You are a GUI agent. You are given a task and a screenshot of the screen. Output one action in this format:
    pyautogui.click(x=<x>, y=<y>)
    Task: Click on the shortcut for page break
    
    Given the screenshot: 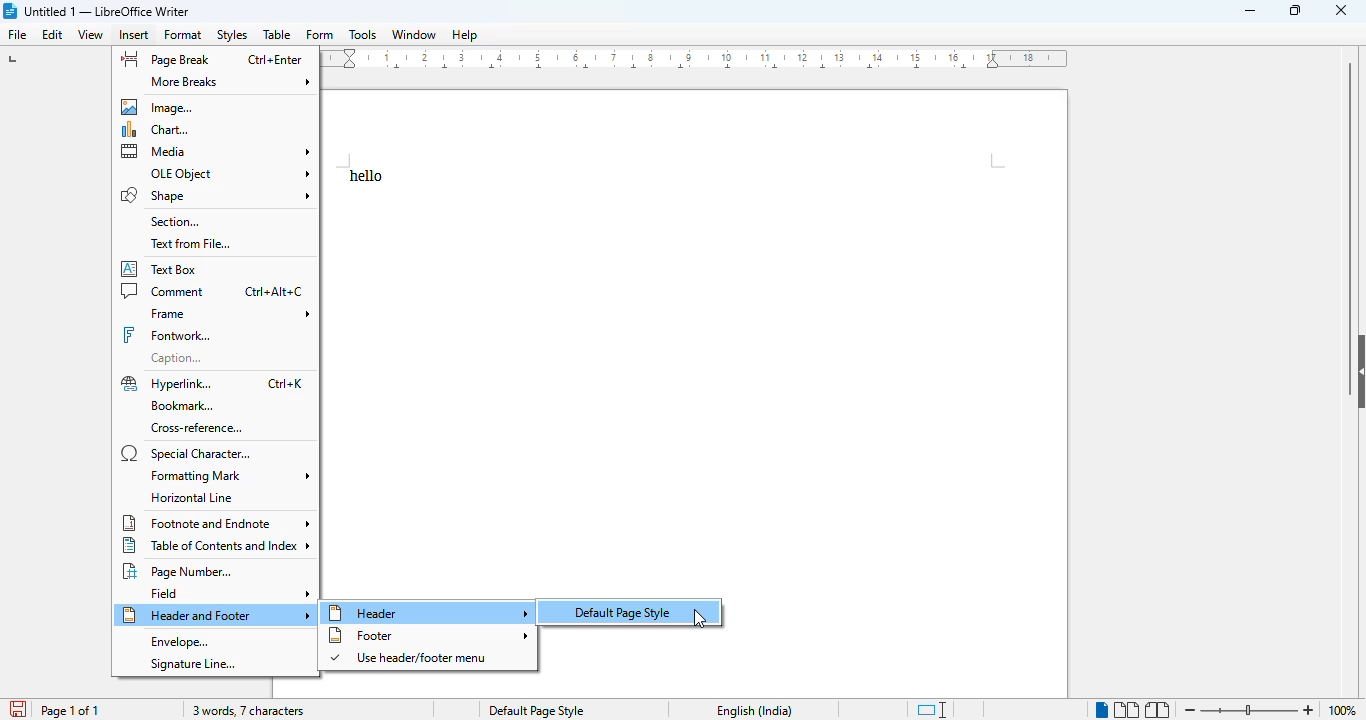 What is the action you would take?
    pyautogui.click(x=277, y=60)
    